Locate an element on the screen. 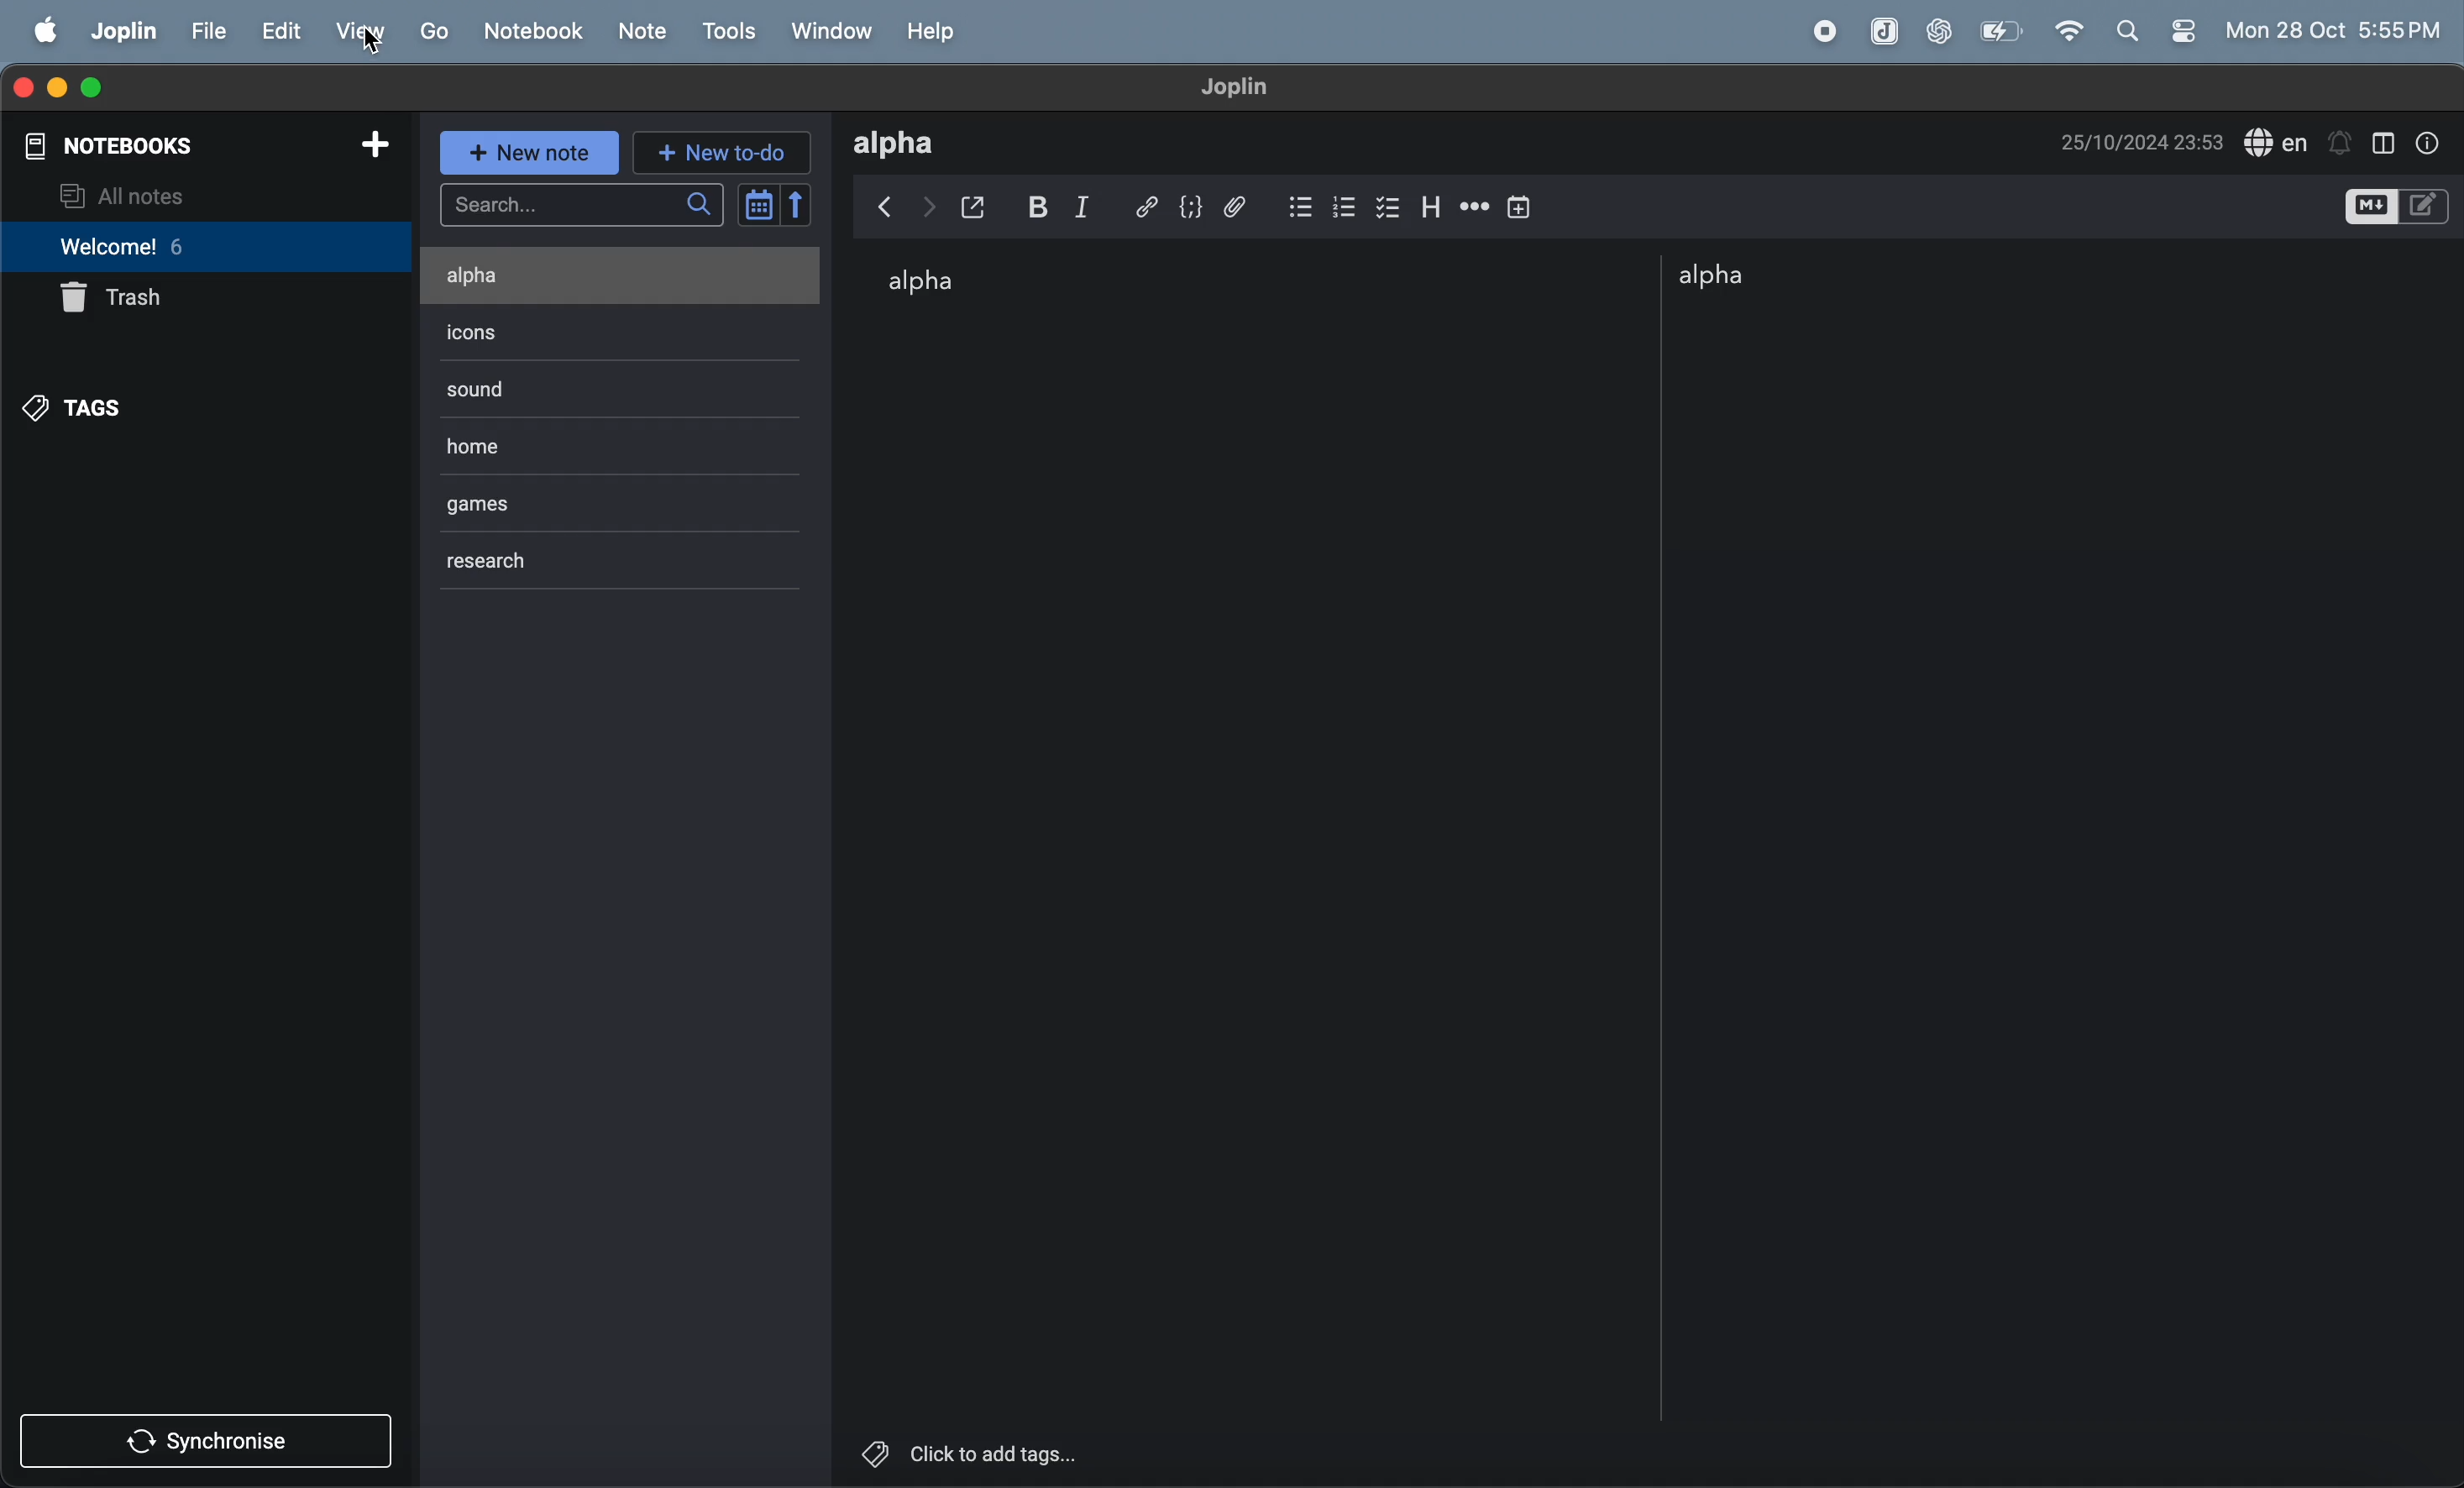 This screenshot has width=2464, height=1488. header is located at coordinates (1434, 202).